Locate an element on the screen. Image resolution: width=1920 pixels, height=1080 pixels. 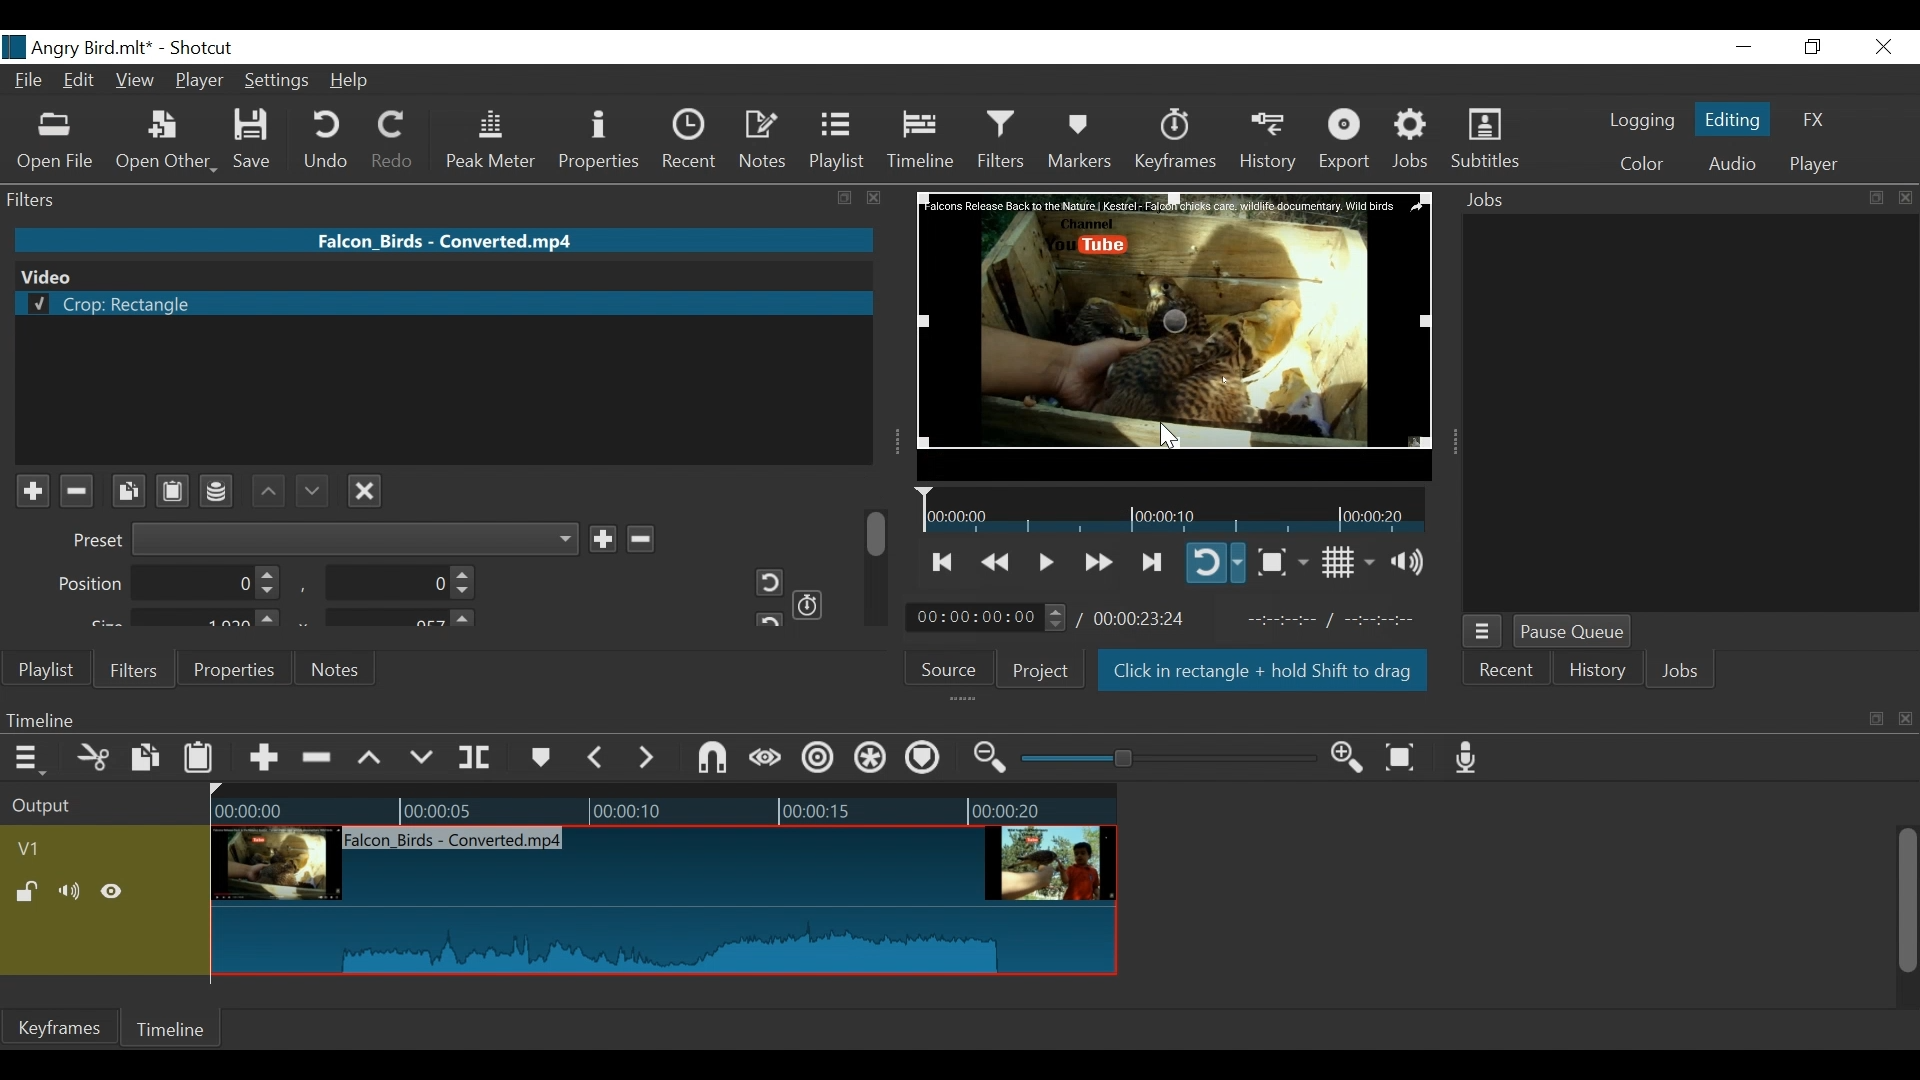
Skip to the previous point is located at coordinates (944, 562).